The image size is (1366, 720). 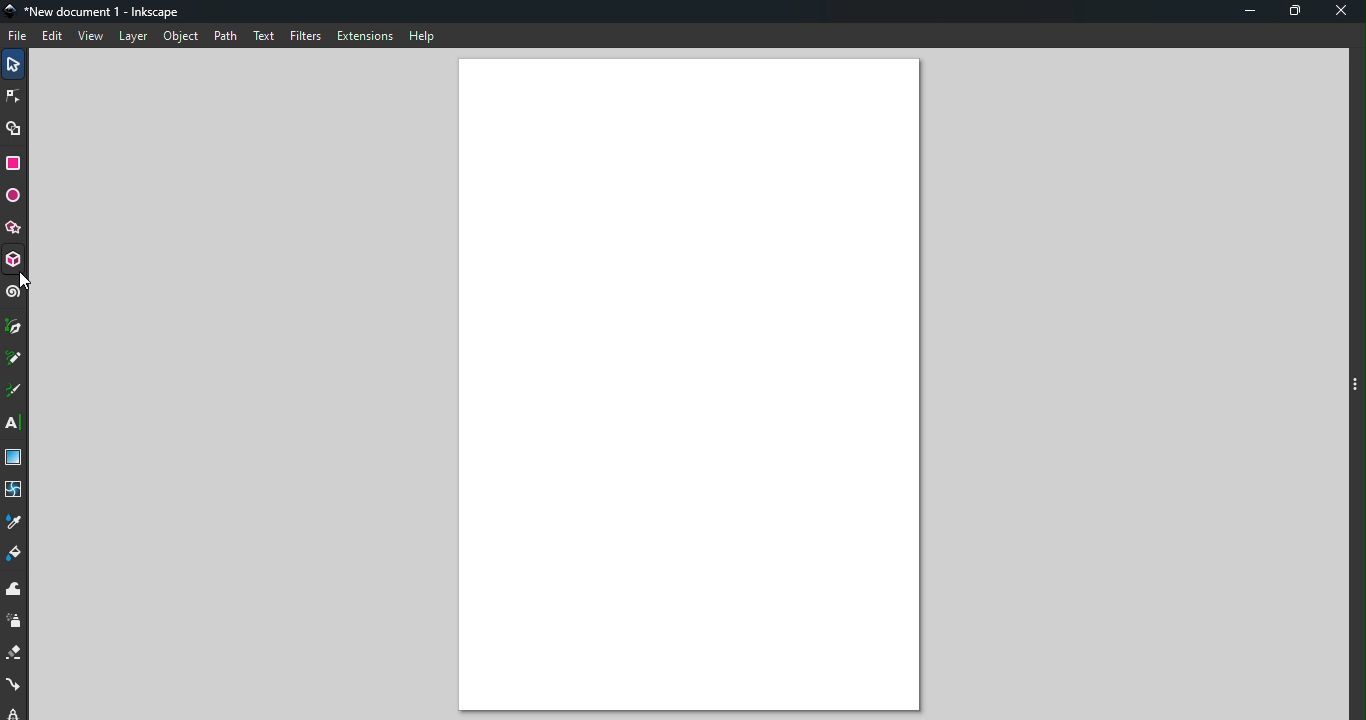 I want to click on Edit, so click(x=51, y=37).